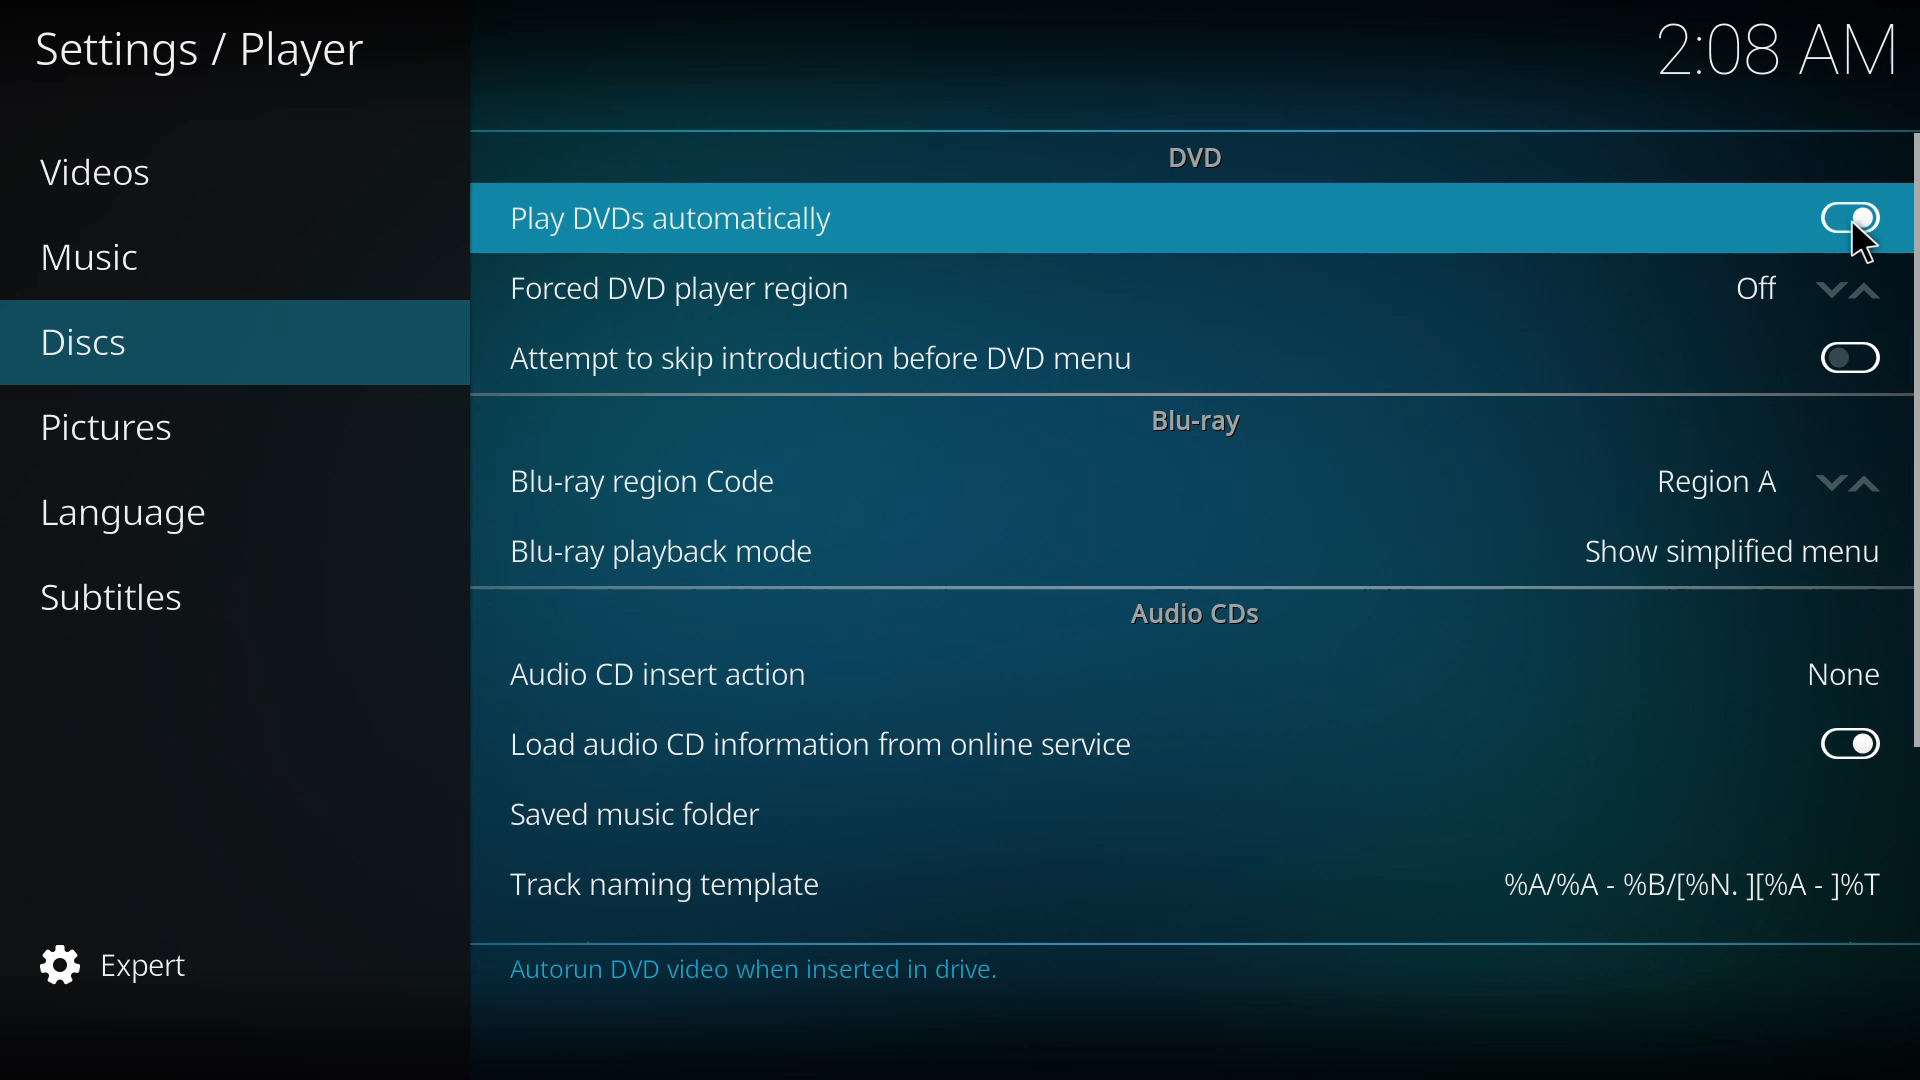 The width and height of the screenshot is (1920, 1080). What do you see at coordinates (643, 818) in the screenshot?
I see `saved music folder` at bounding box center [643, 818].